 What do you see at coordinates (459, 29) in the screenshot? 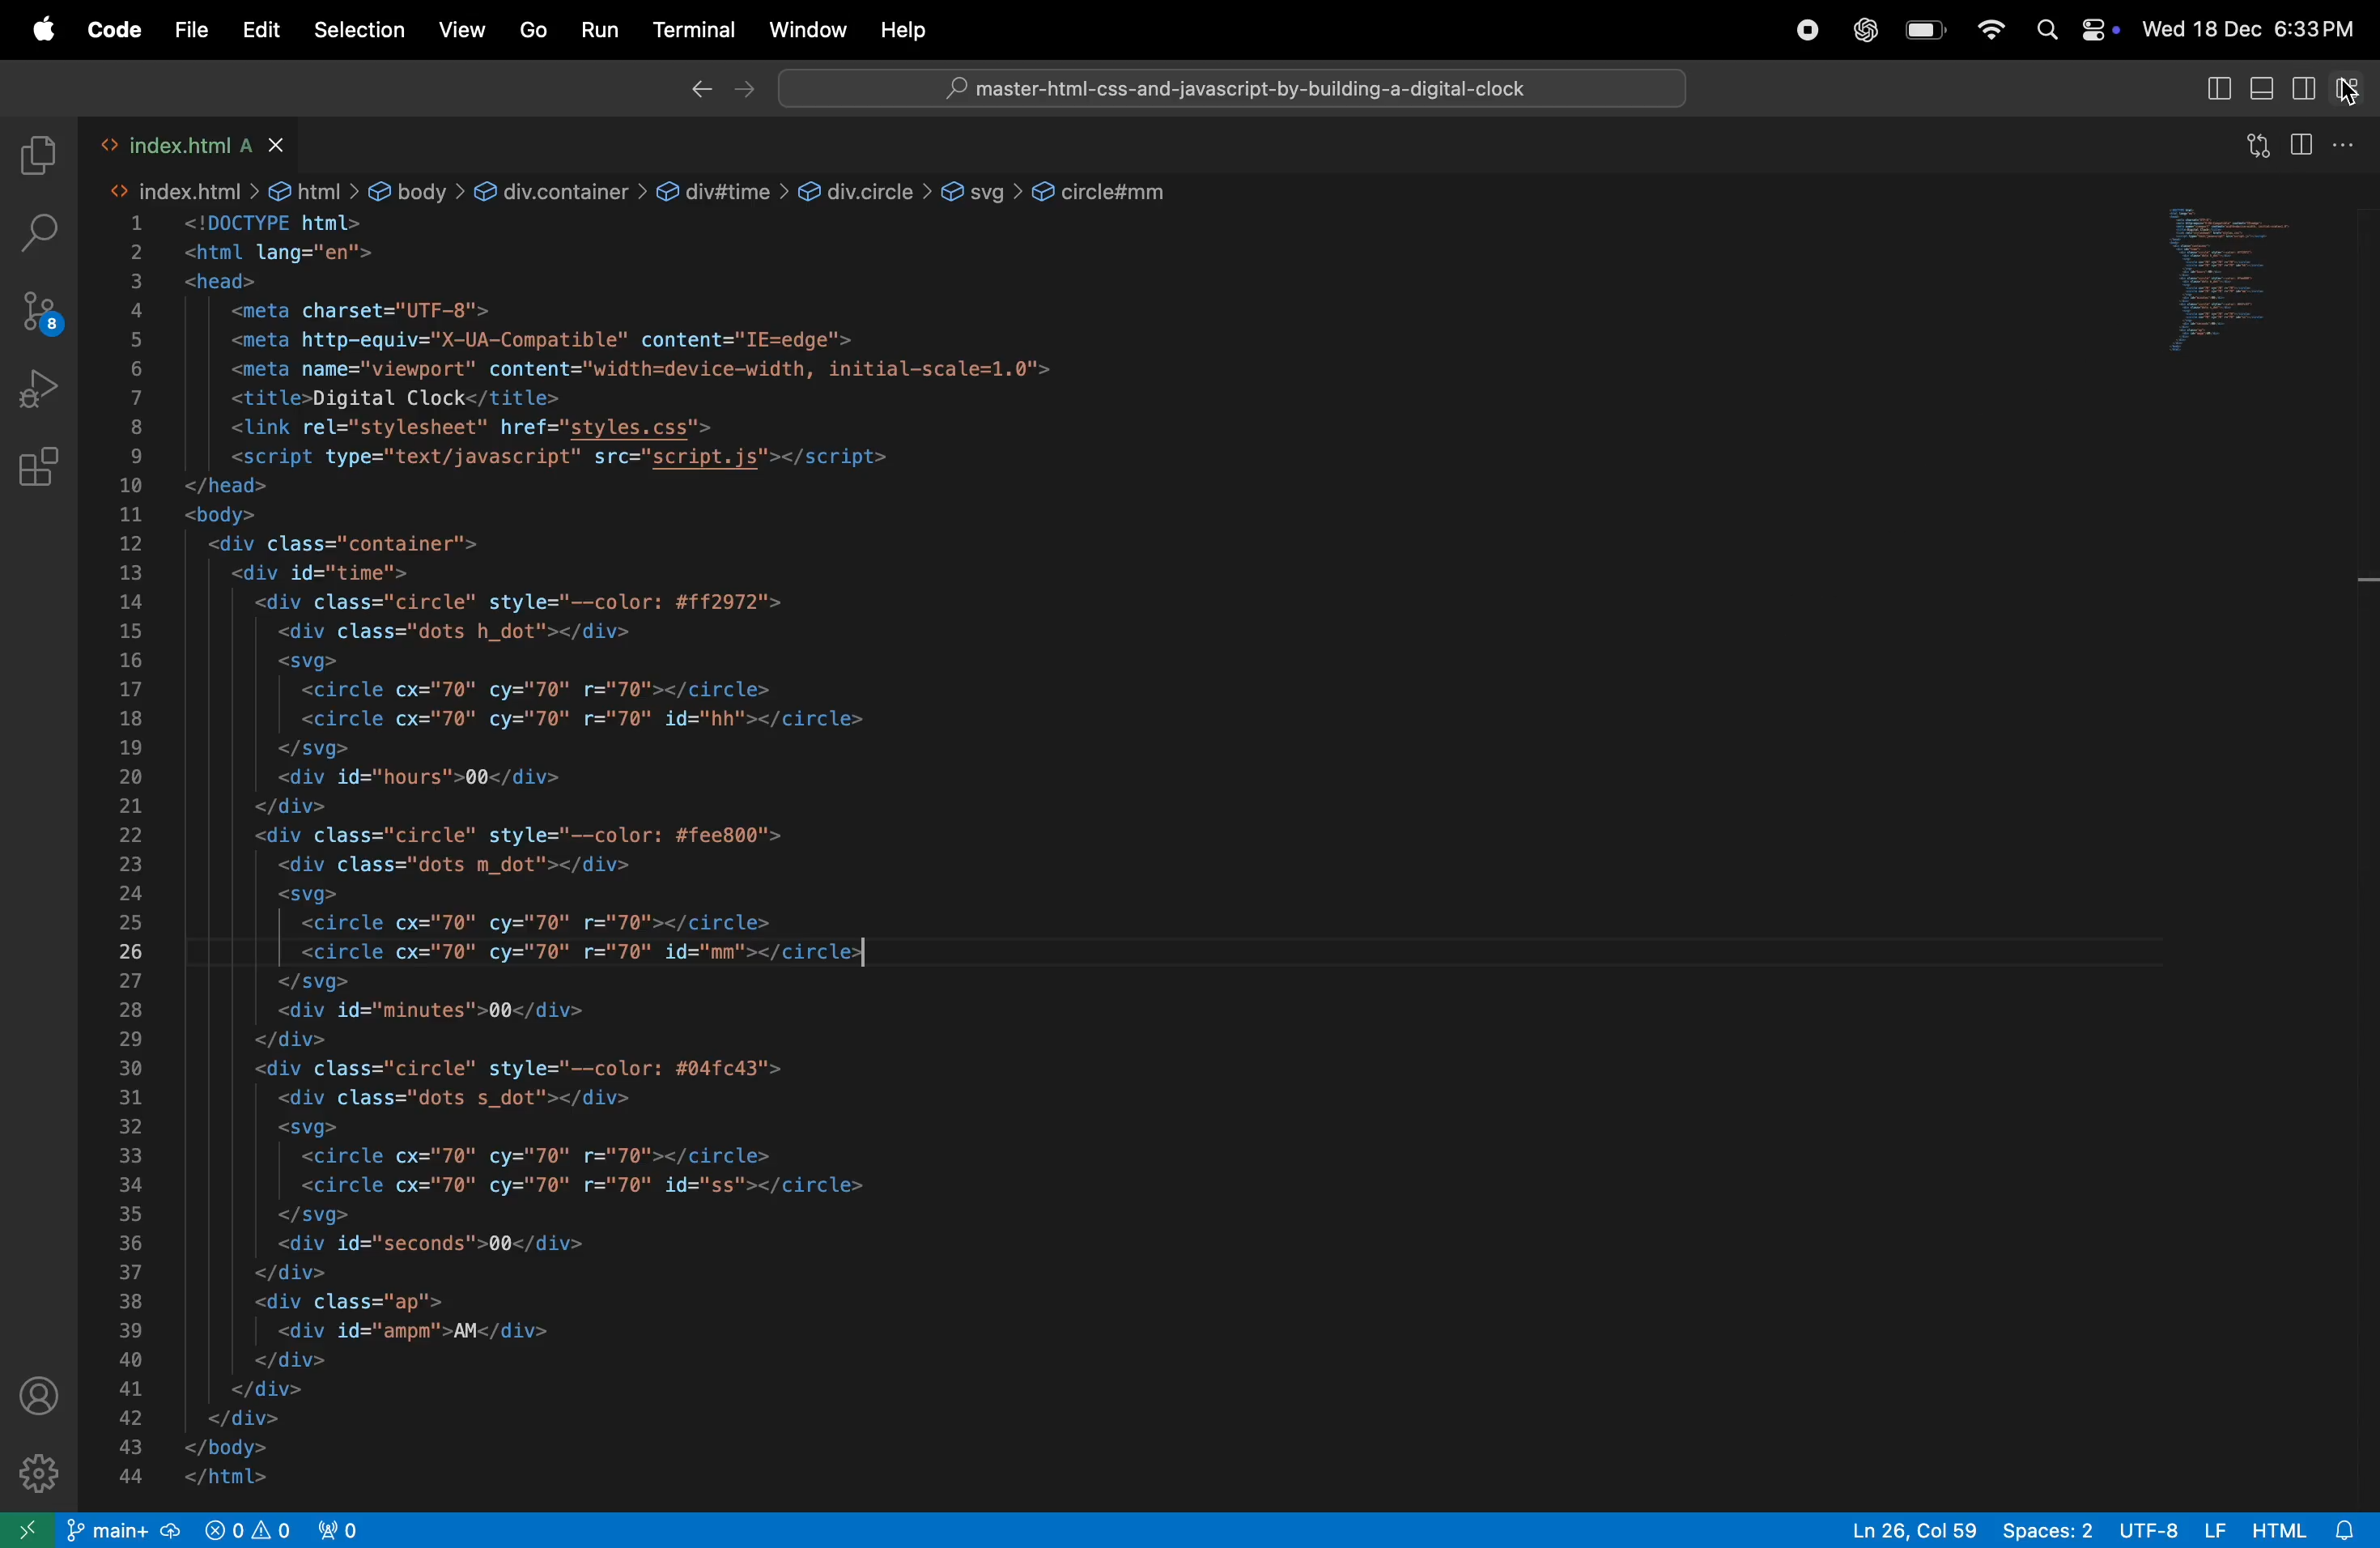
I see `view` at bounding box center [459, 29].